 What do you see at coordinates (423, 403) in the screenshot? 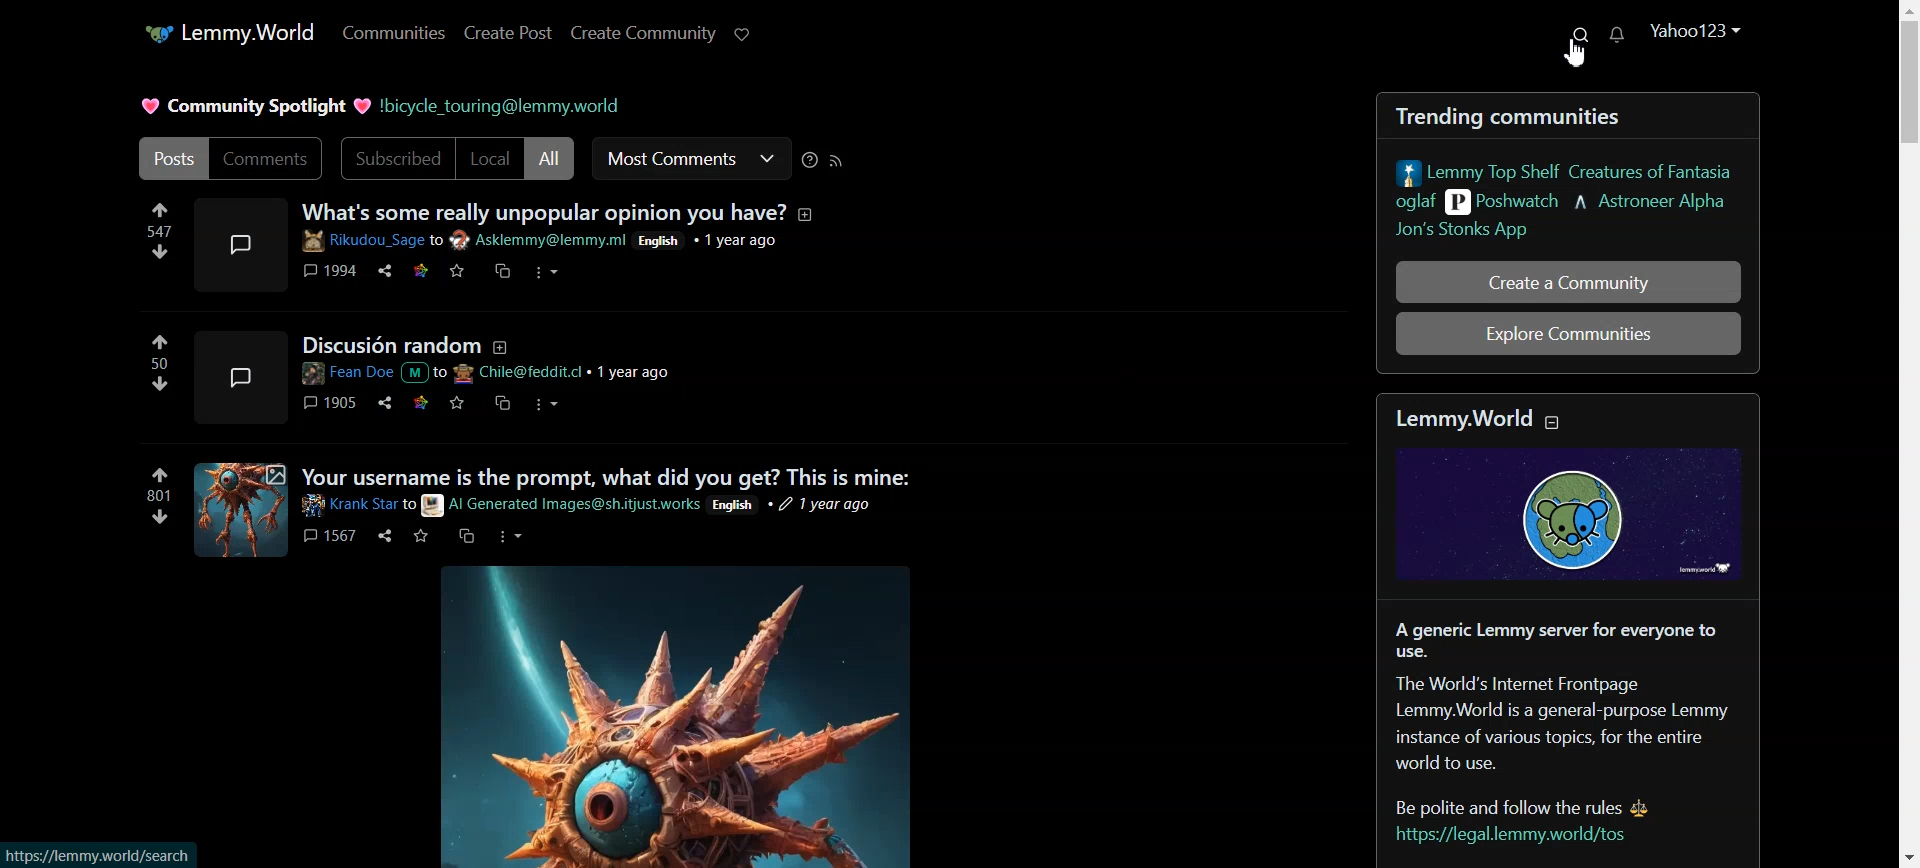
I see `starred` at bounding box center [423, 403].